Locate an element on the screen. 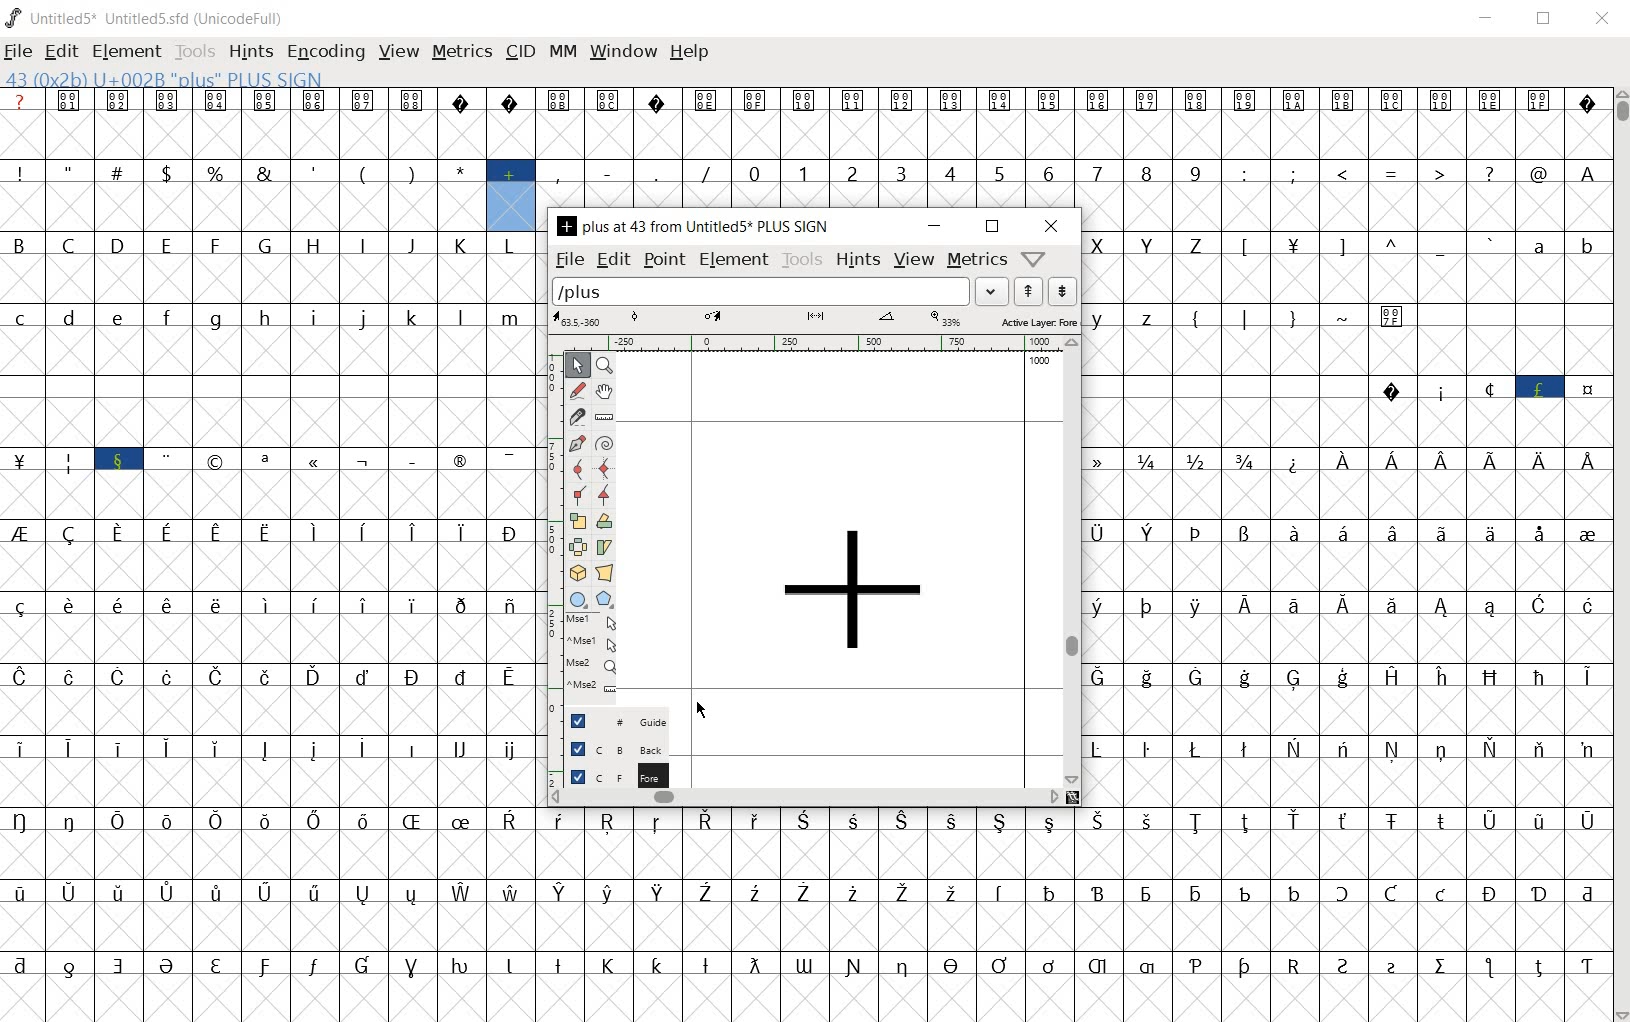 This screenshot has width=1630, height=1022. cursor is located at coordinates (703, 711).